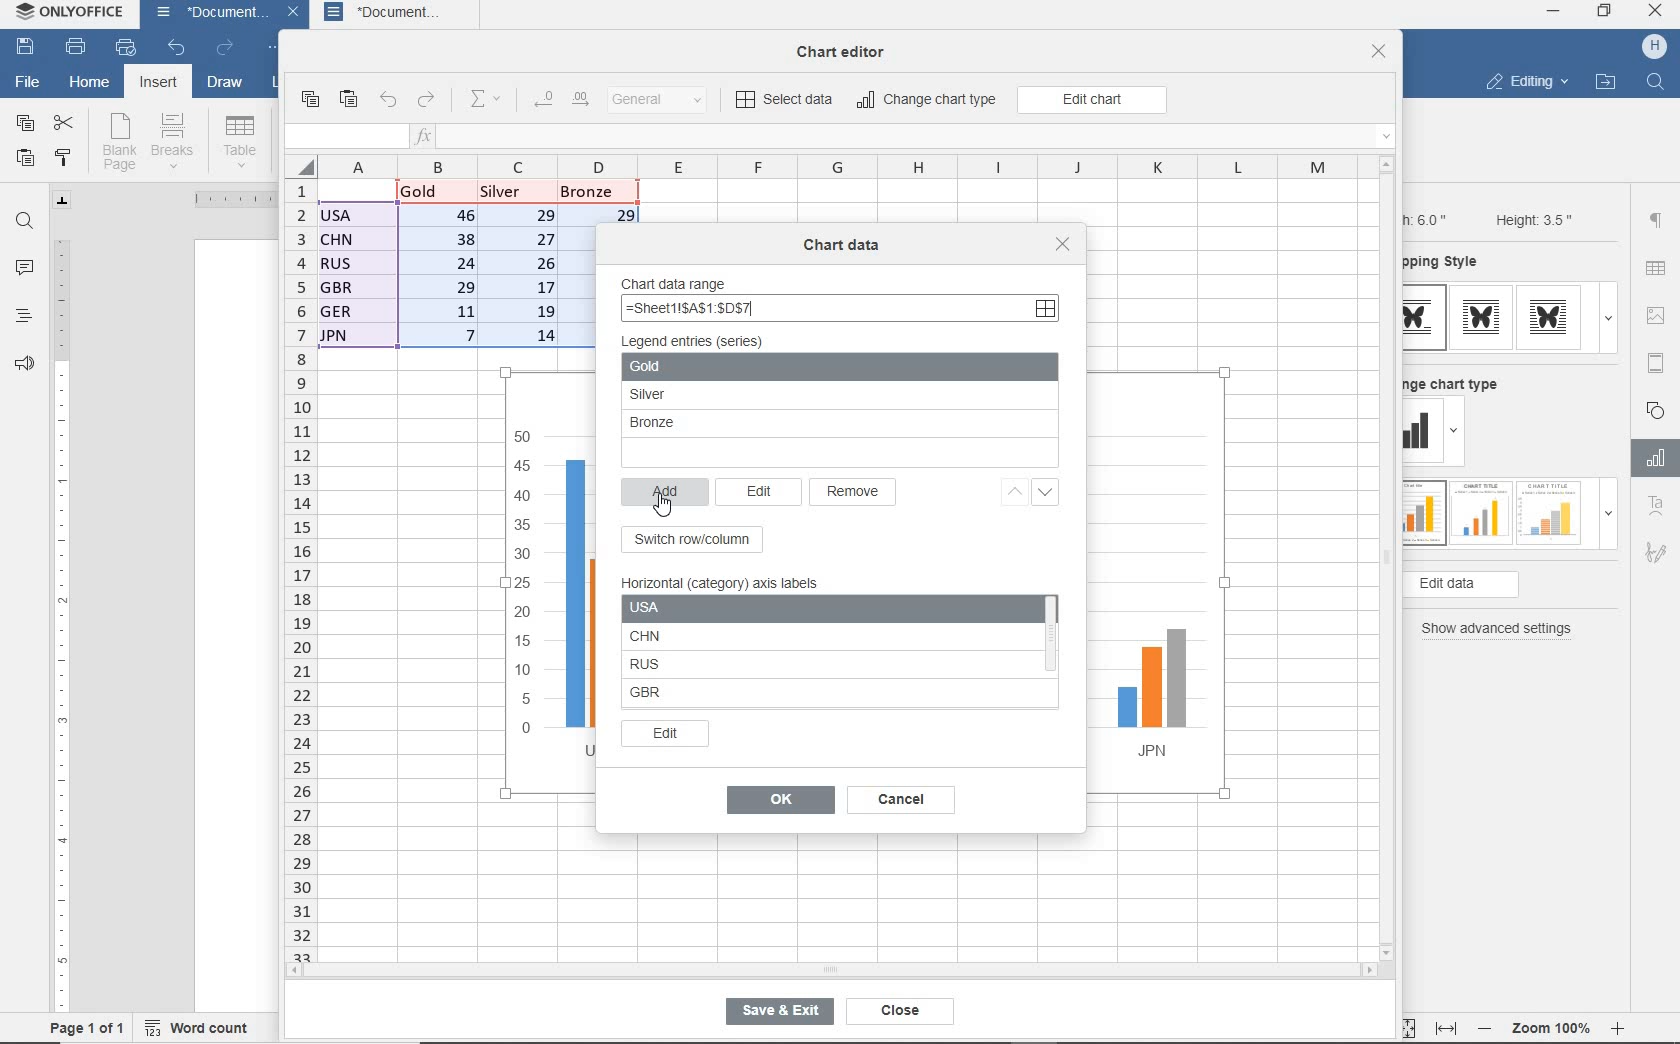 The image size is (1680, 1044). I want to click on feedback & support, so click(22, 368).